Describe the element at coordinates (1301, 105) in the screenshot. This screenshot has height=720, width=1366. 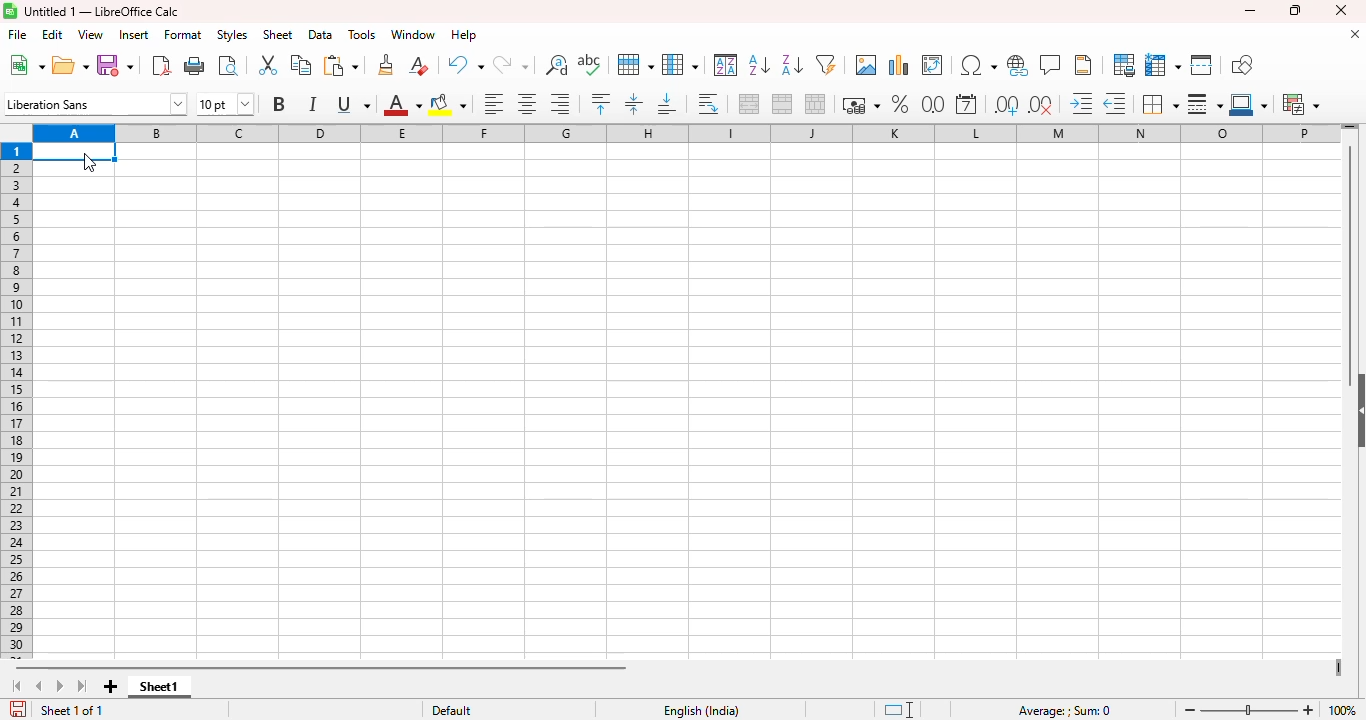
I see `conditional` at that location.